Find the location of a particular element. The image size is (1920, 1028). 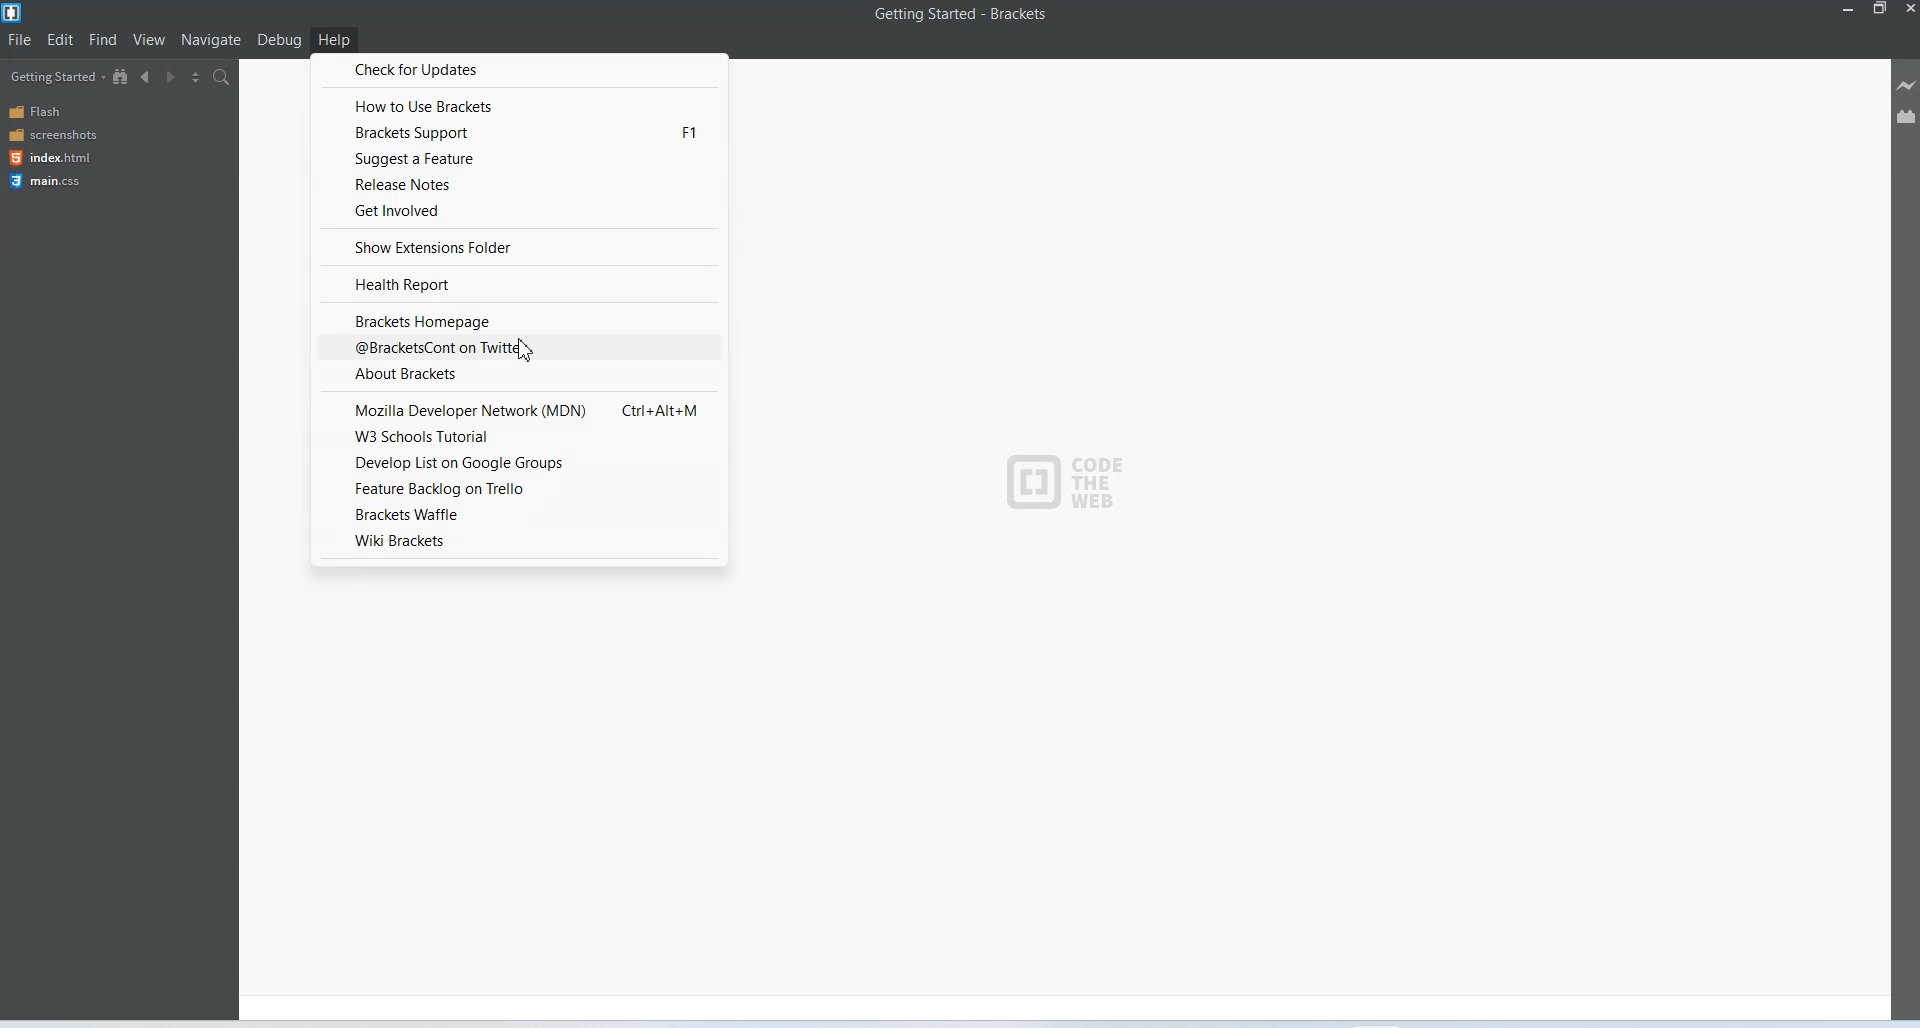

View is located at coordinates (150, 40).